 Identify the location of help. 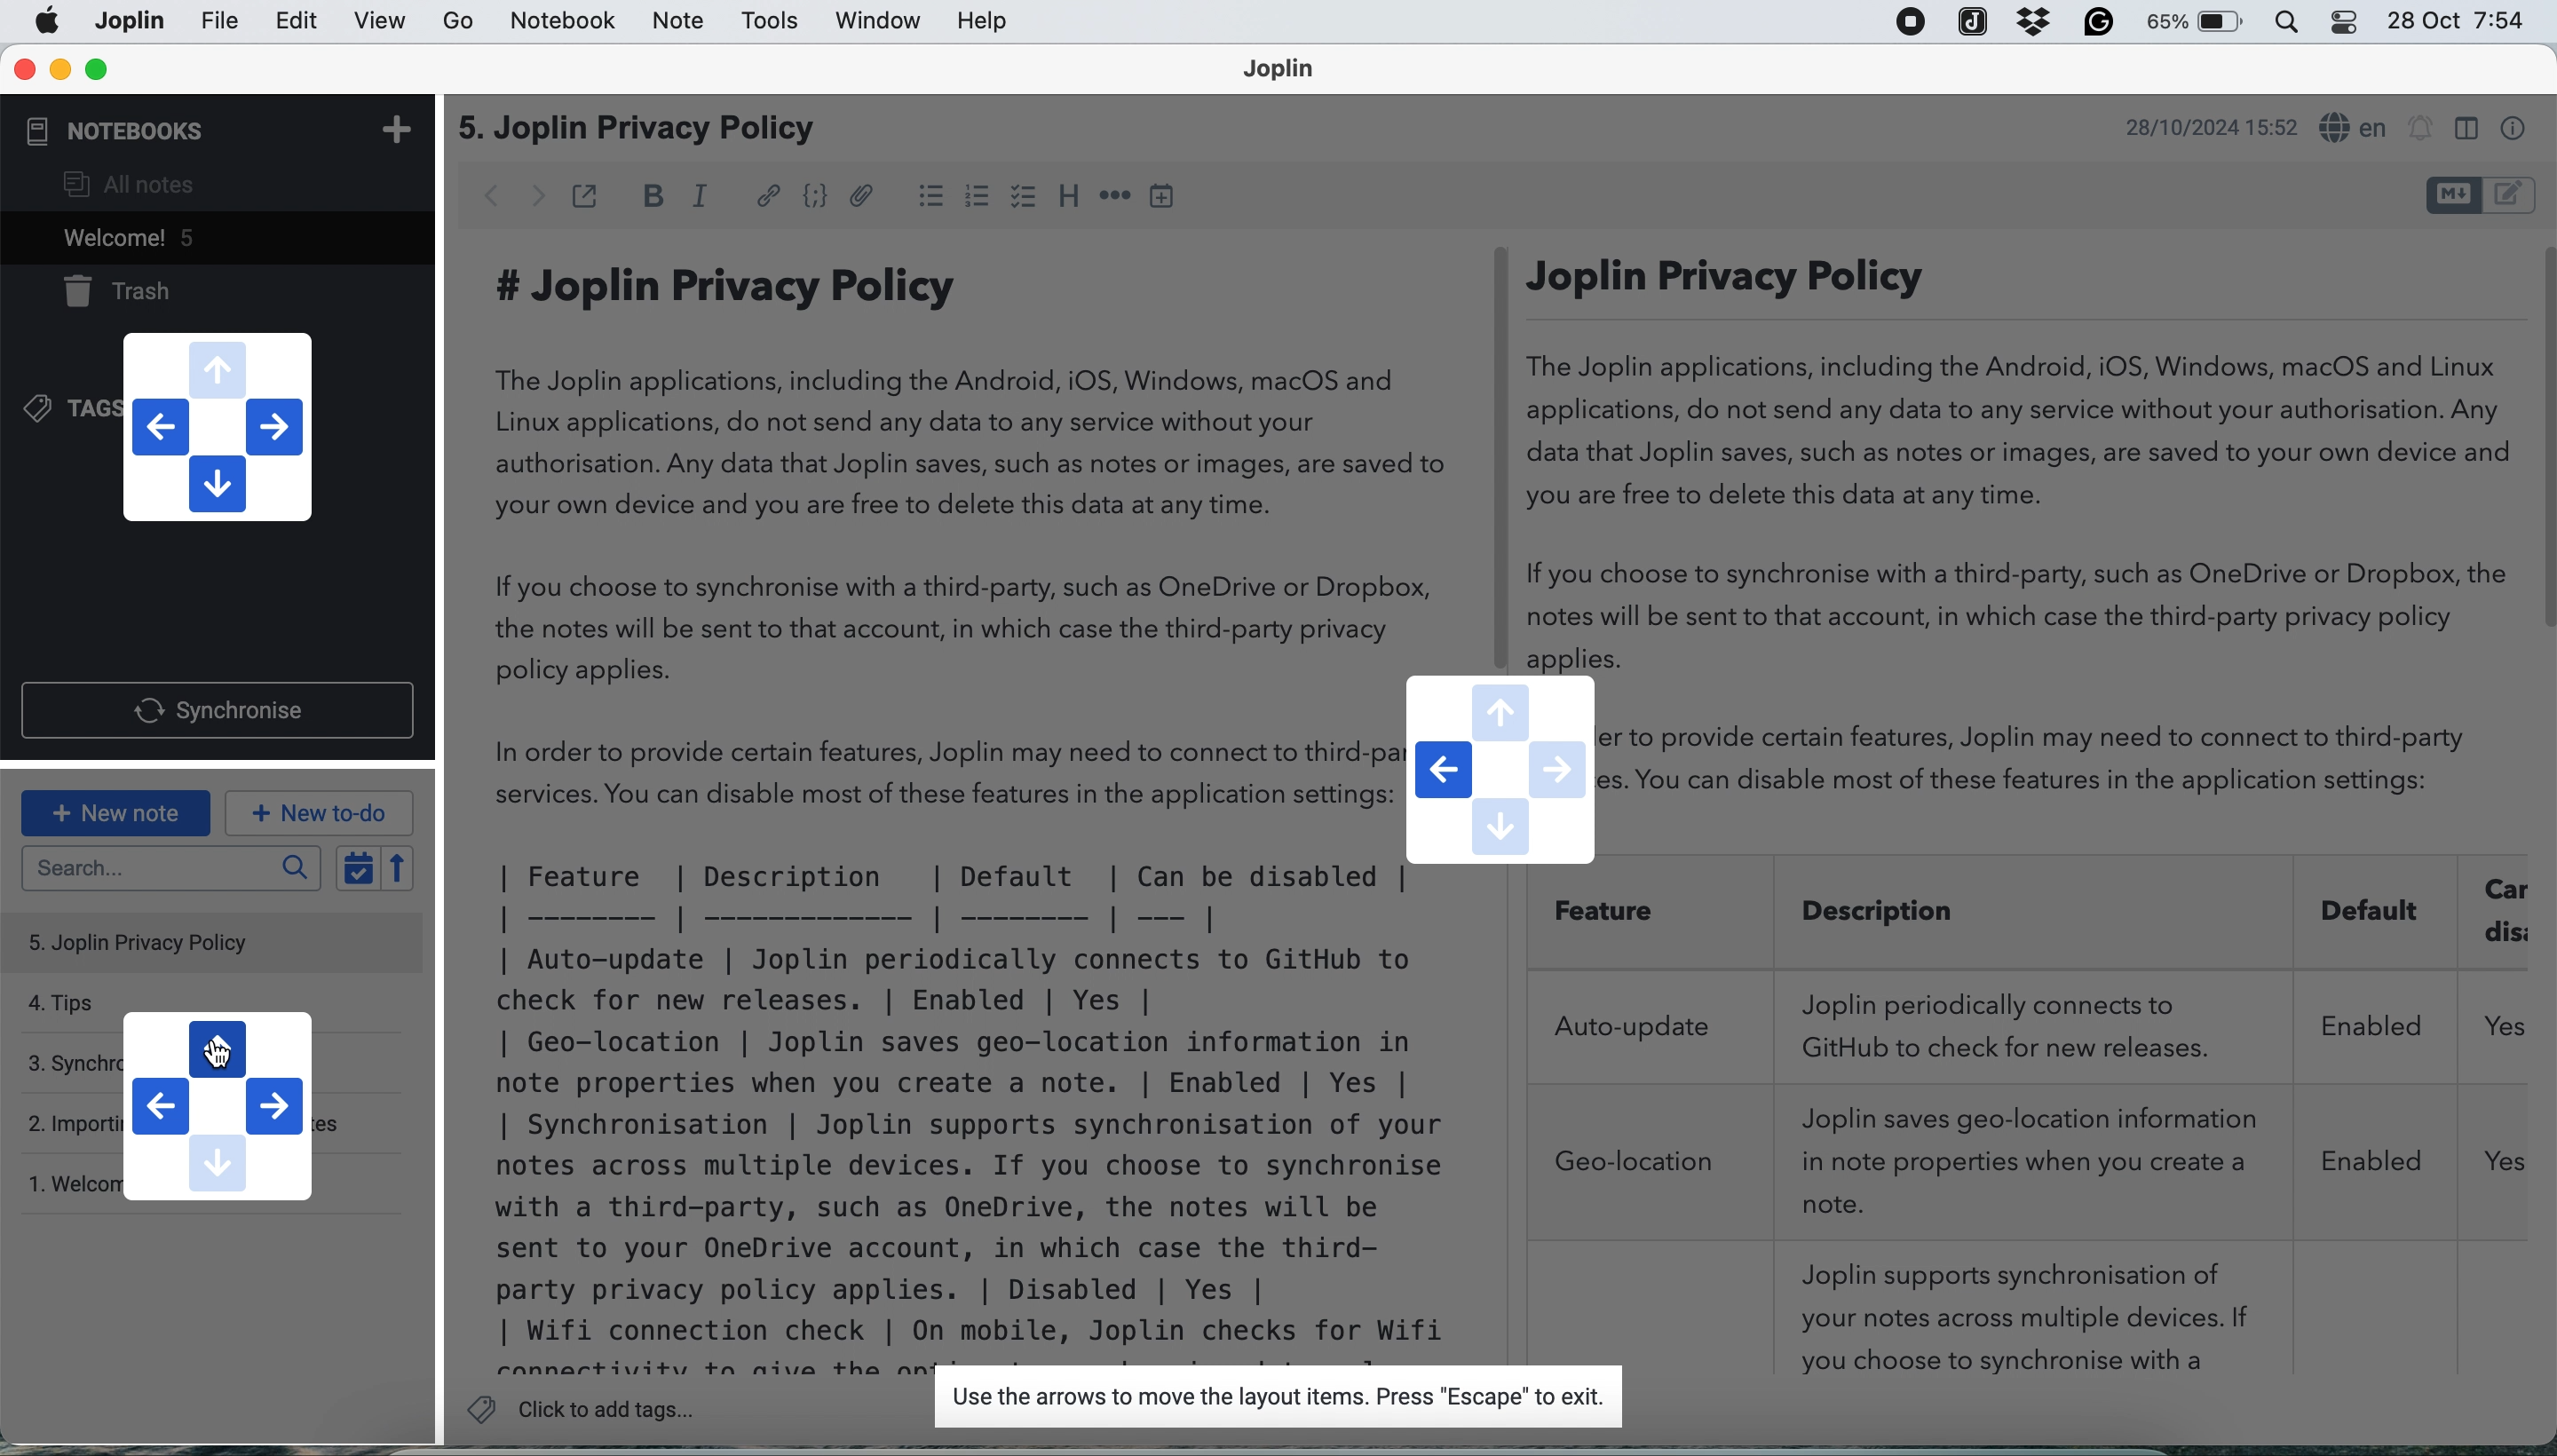
(986, 23).